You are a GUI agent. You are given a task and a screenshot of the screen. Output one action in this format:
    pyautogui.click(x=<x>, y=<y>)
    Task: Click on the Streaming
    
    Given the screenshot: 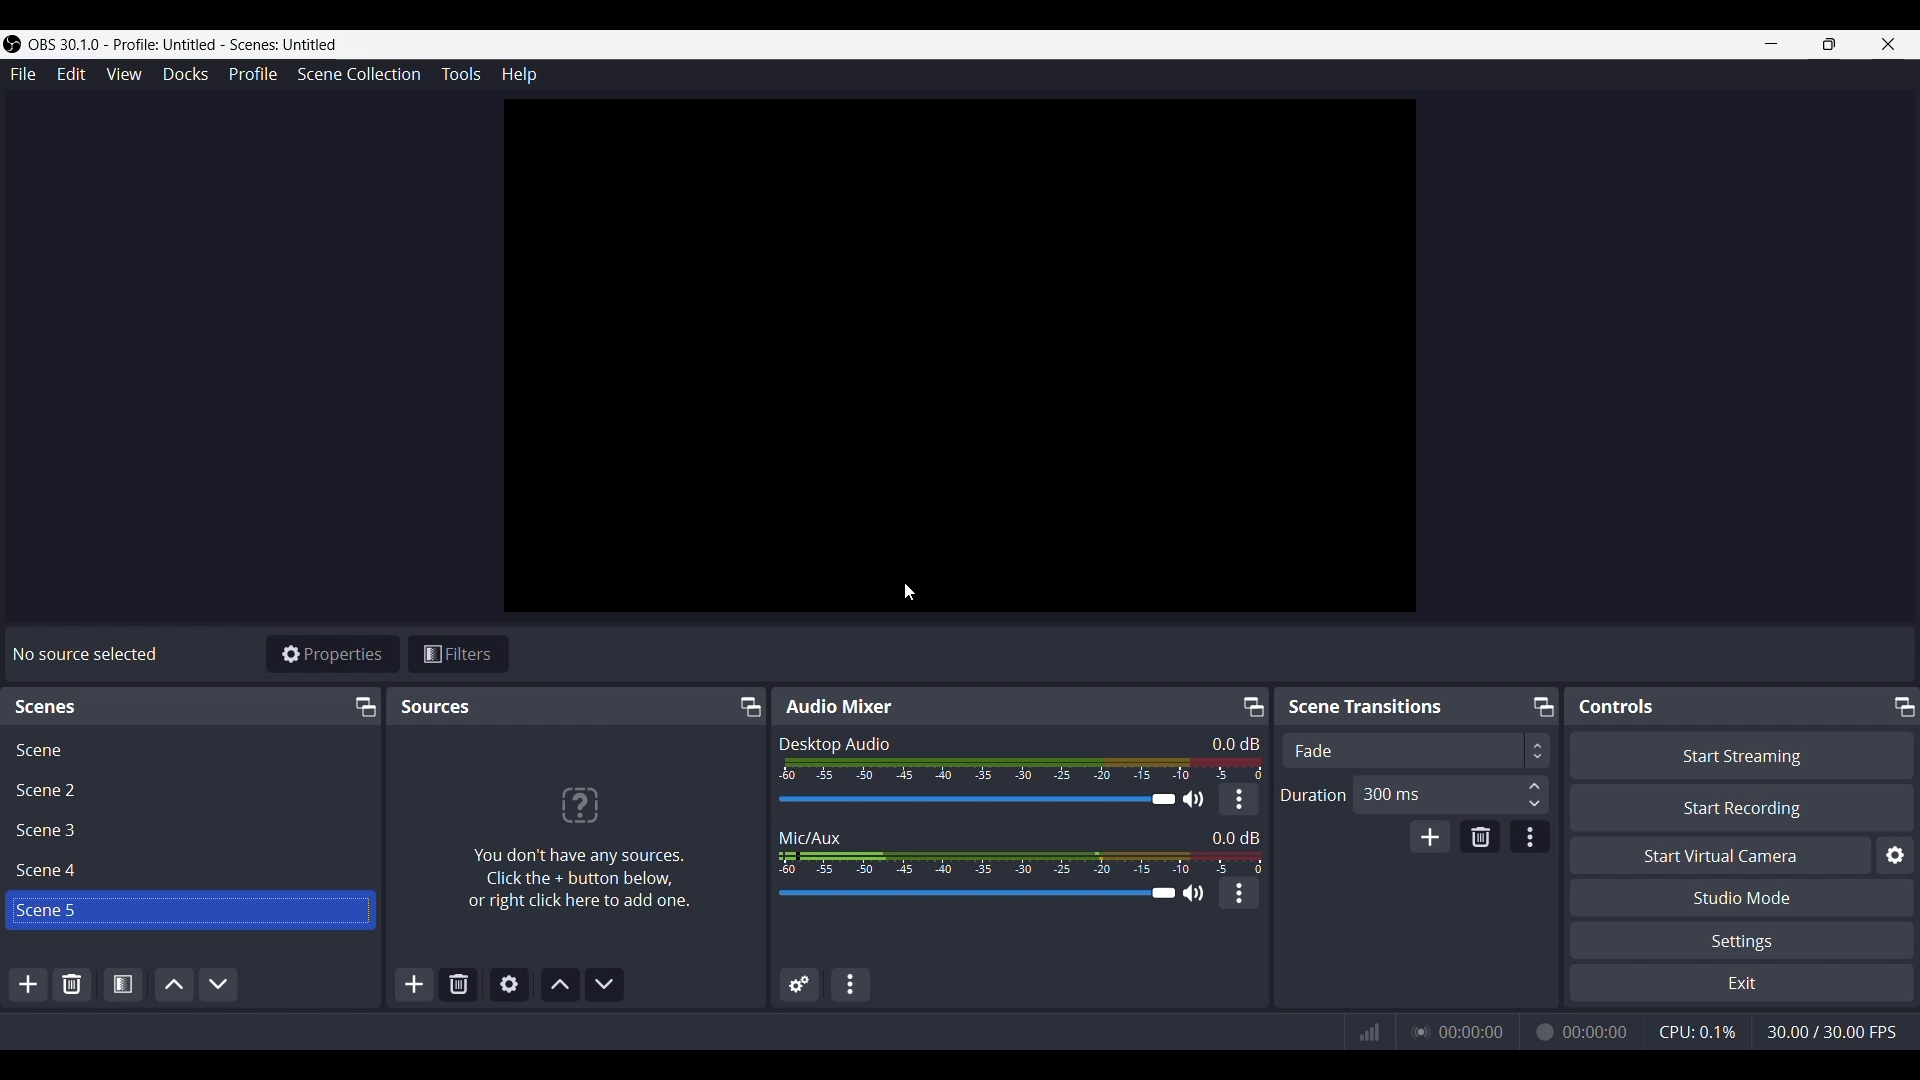 What is the action you would take?
    pyautogui.click(x=1419, y=1031)
    